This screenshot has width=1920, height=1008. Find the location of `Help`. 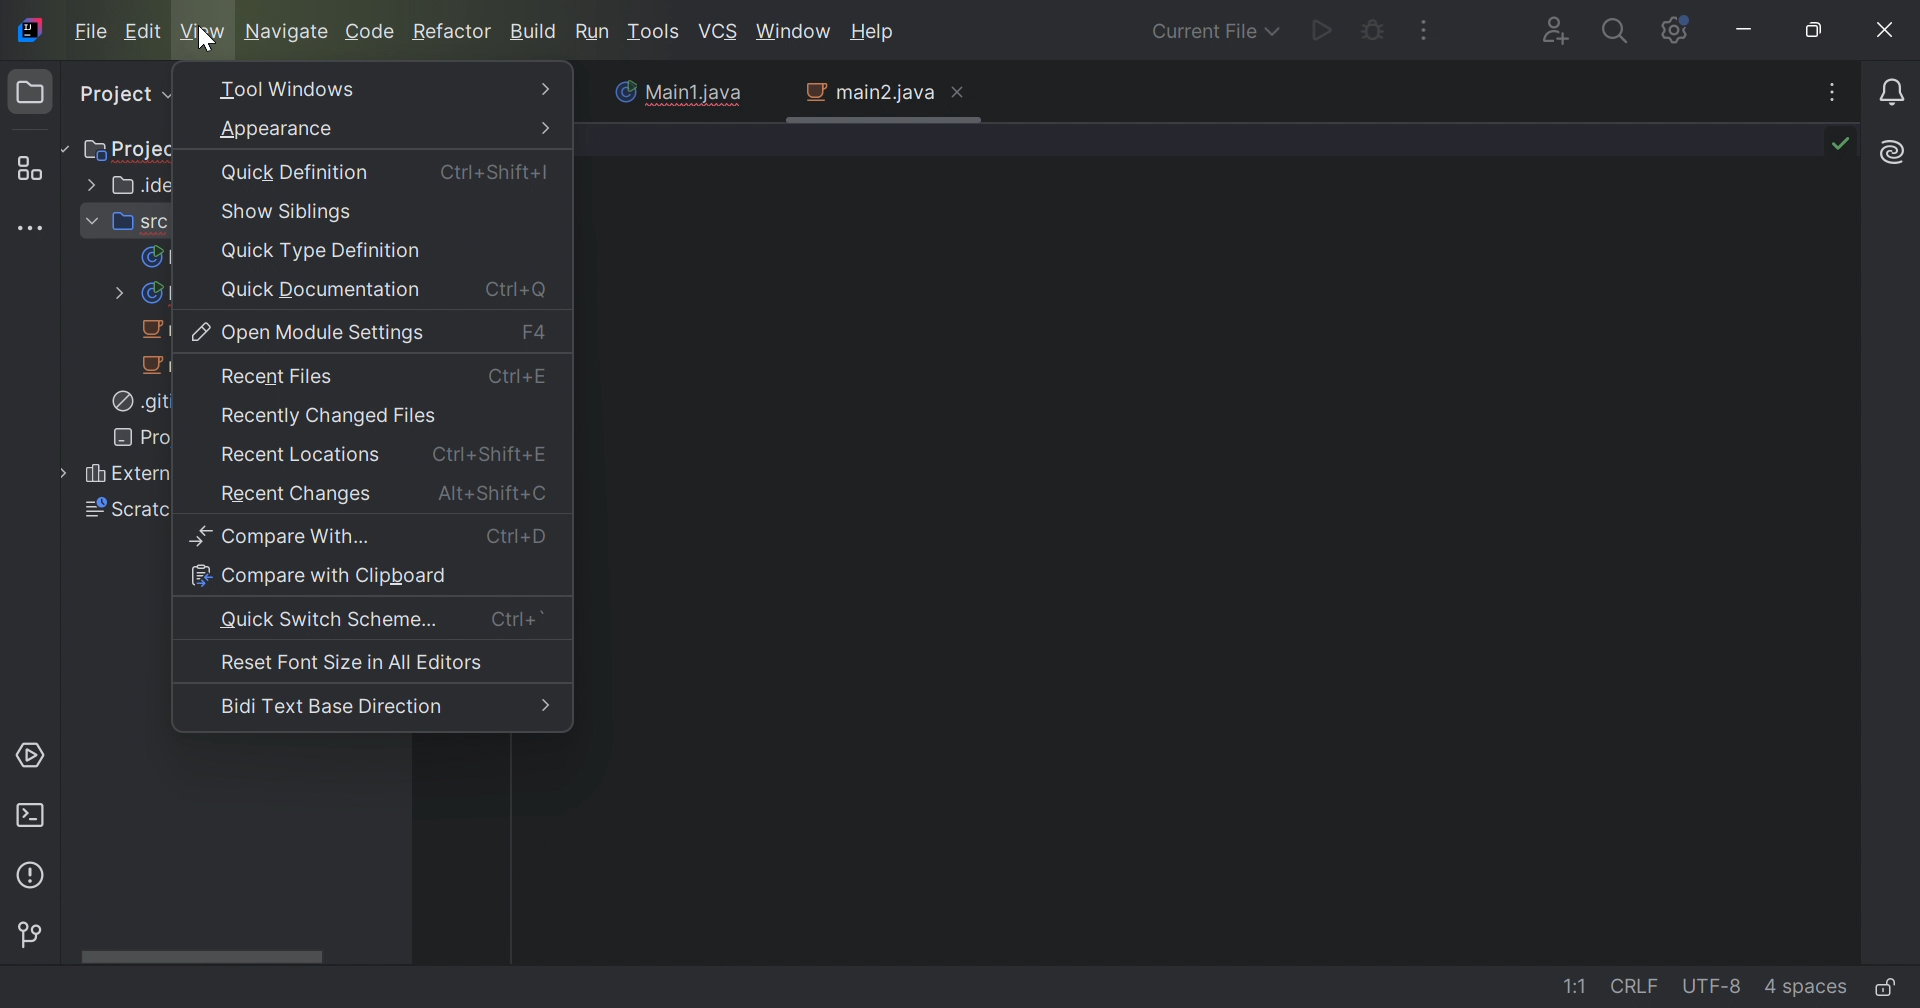

Help is located at coordinates (873, 33).